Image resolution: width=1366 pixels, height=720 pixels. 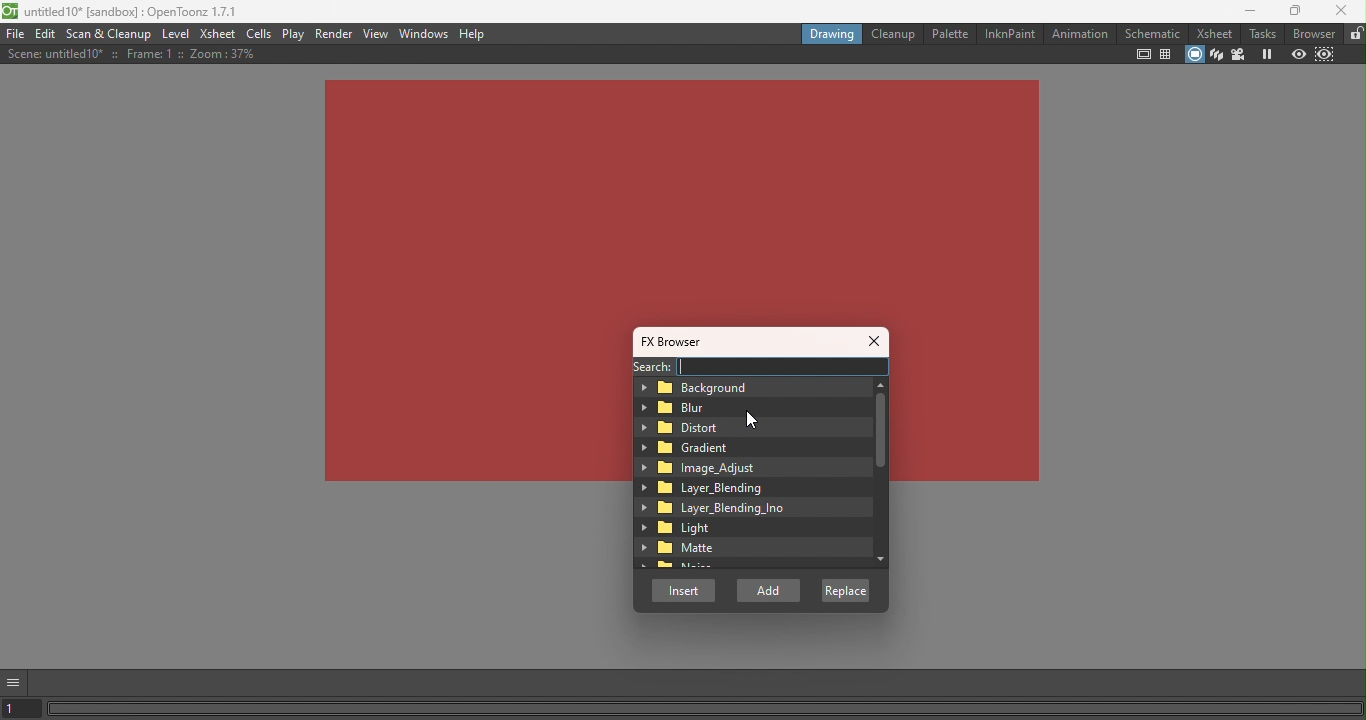 What do you see at coordinates (378, 32) in the screenshot?
I see `View` at bounding box center [378, 32].